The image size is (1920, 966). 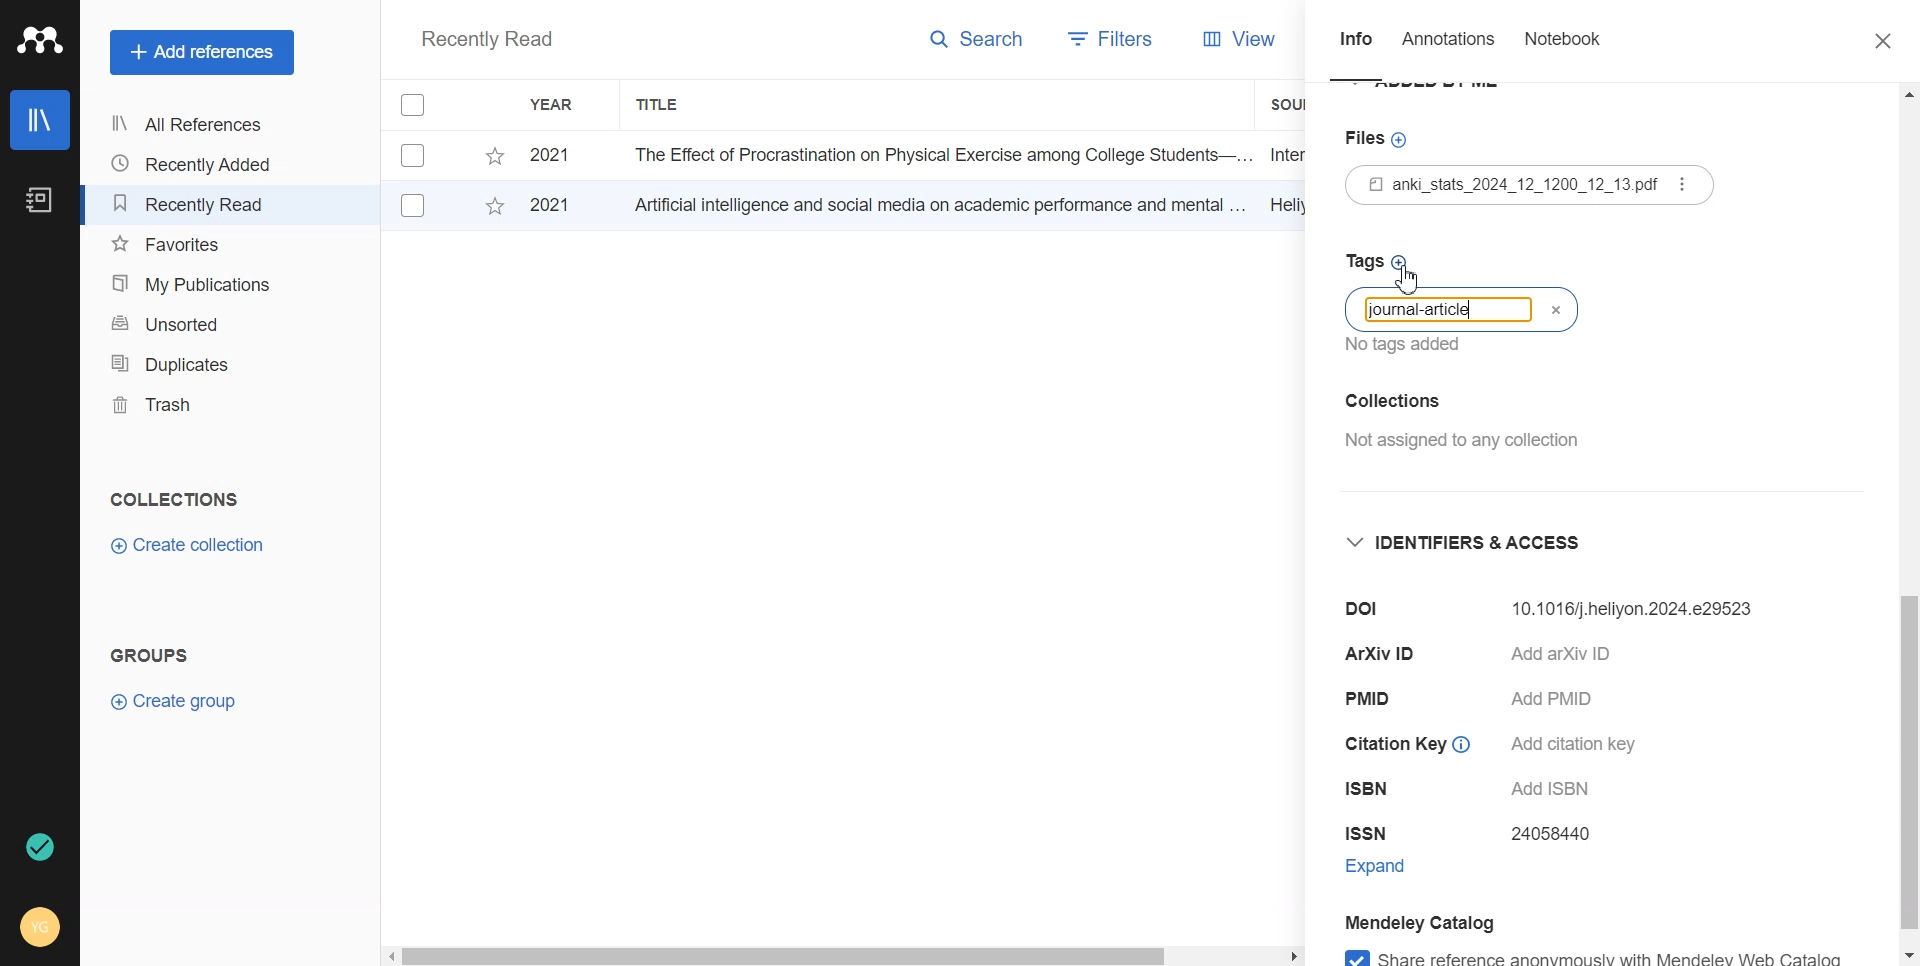 I want to click on Journal Text, so click(x=1426, y=312).